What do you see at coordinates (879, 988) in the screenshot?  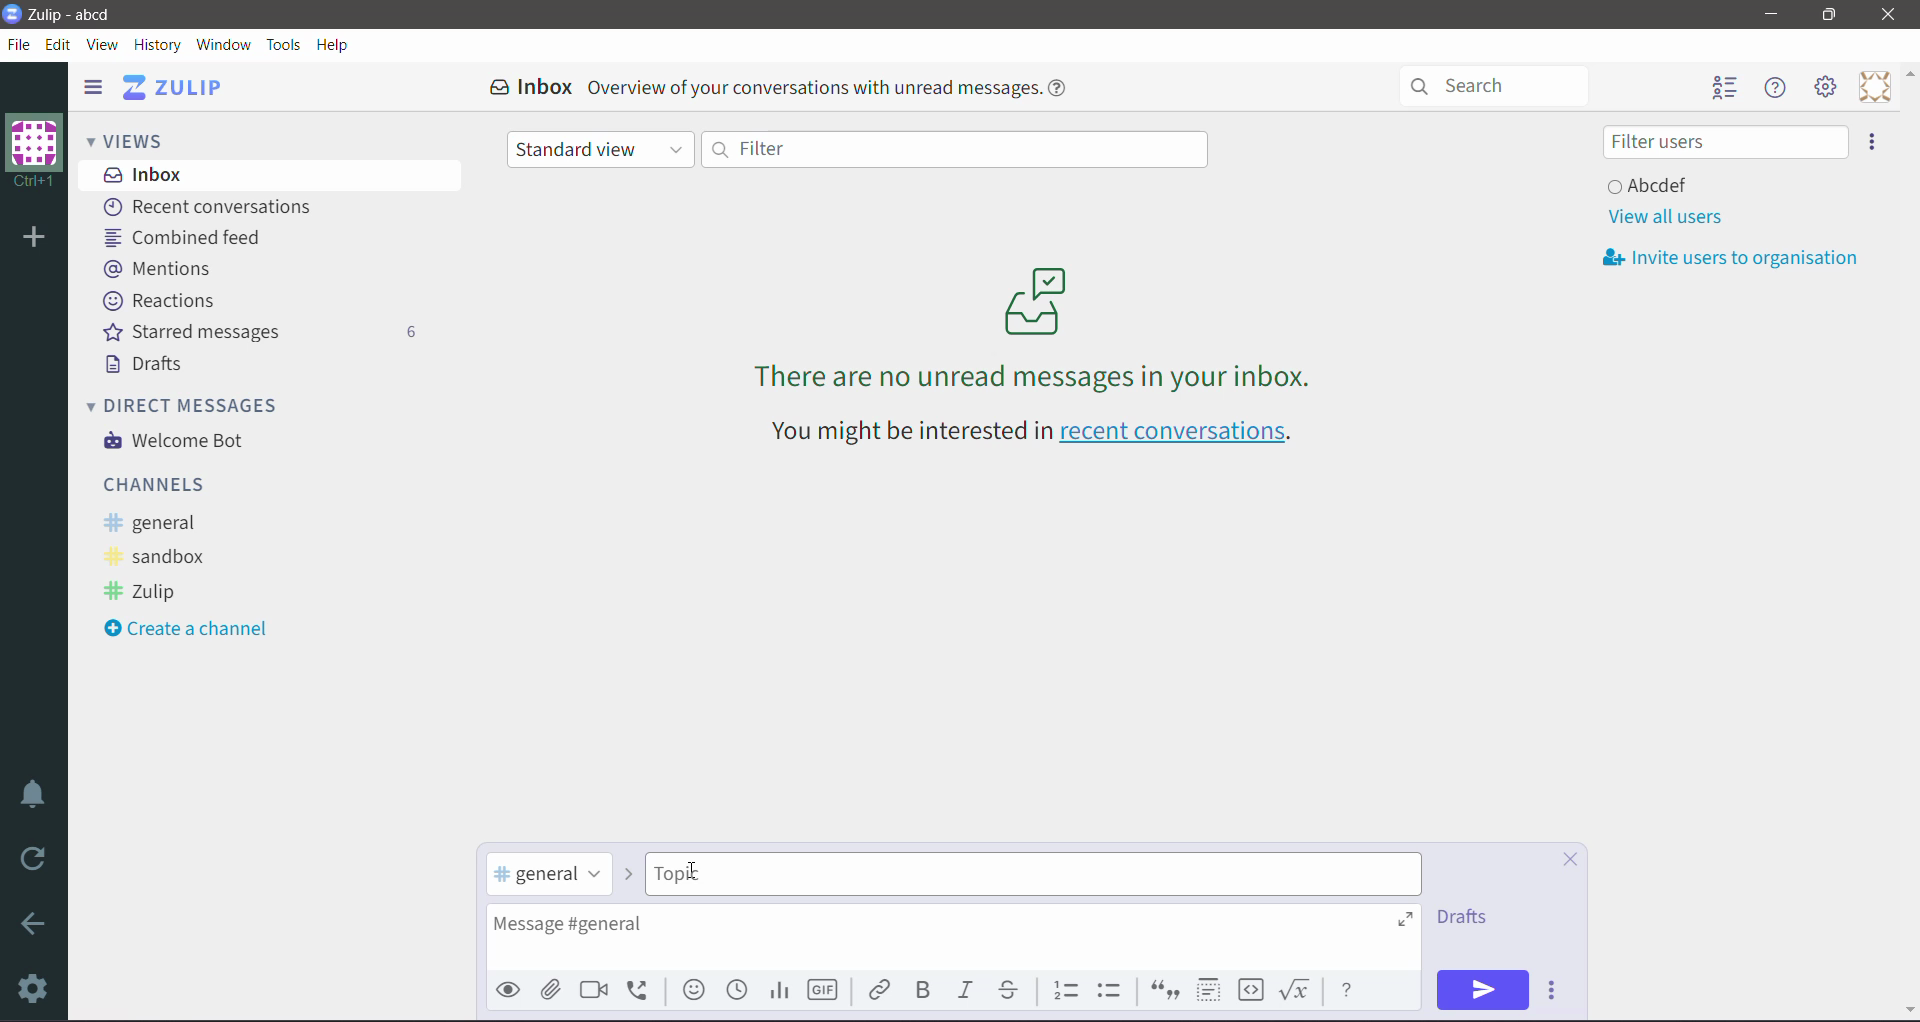 I see `Link` at bounding box center [879, 988].